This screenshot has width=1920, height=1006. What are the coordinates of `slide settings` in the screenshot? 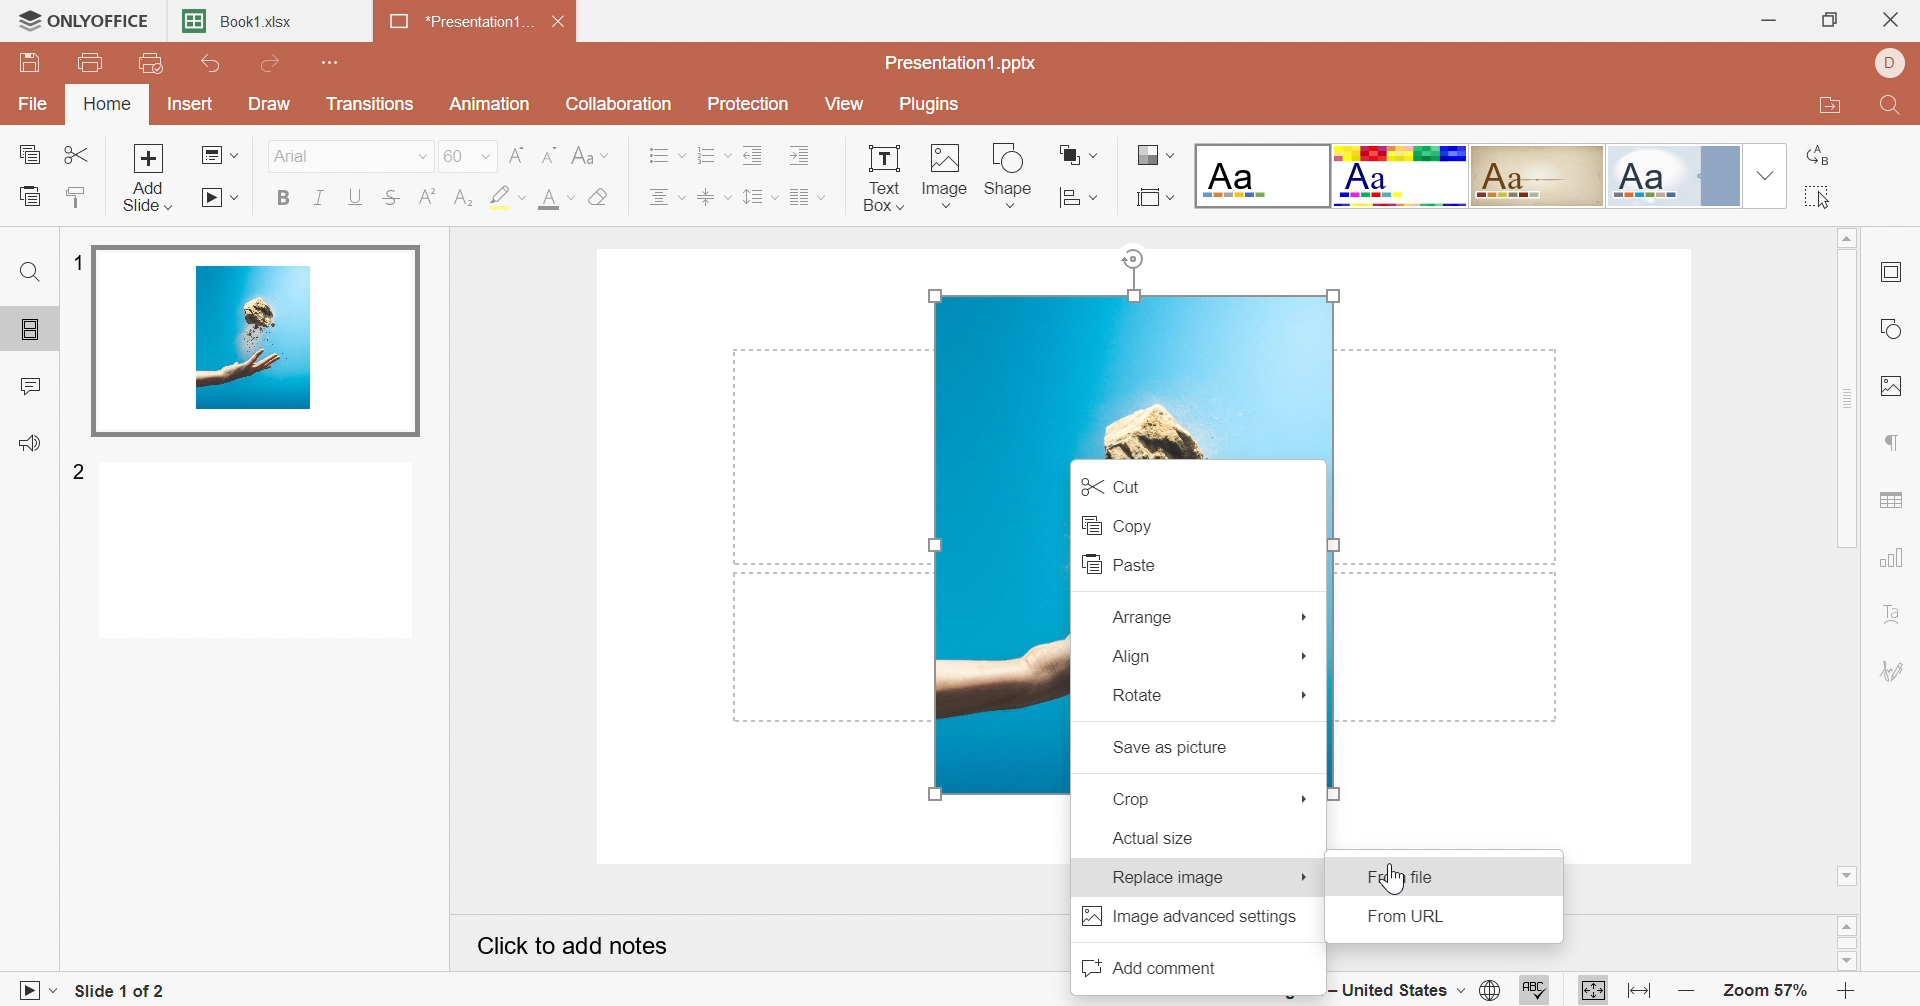 It's located at (1897, 272).